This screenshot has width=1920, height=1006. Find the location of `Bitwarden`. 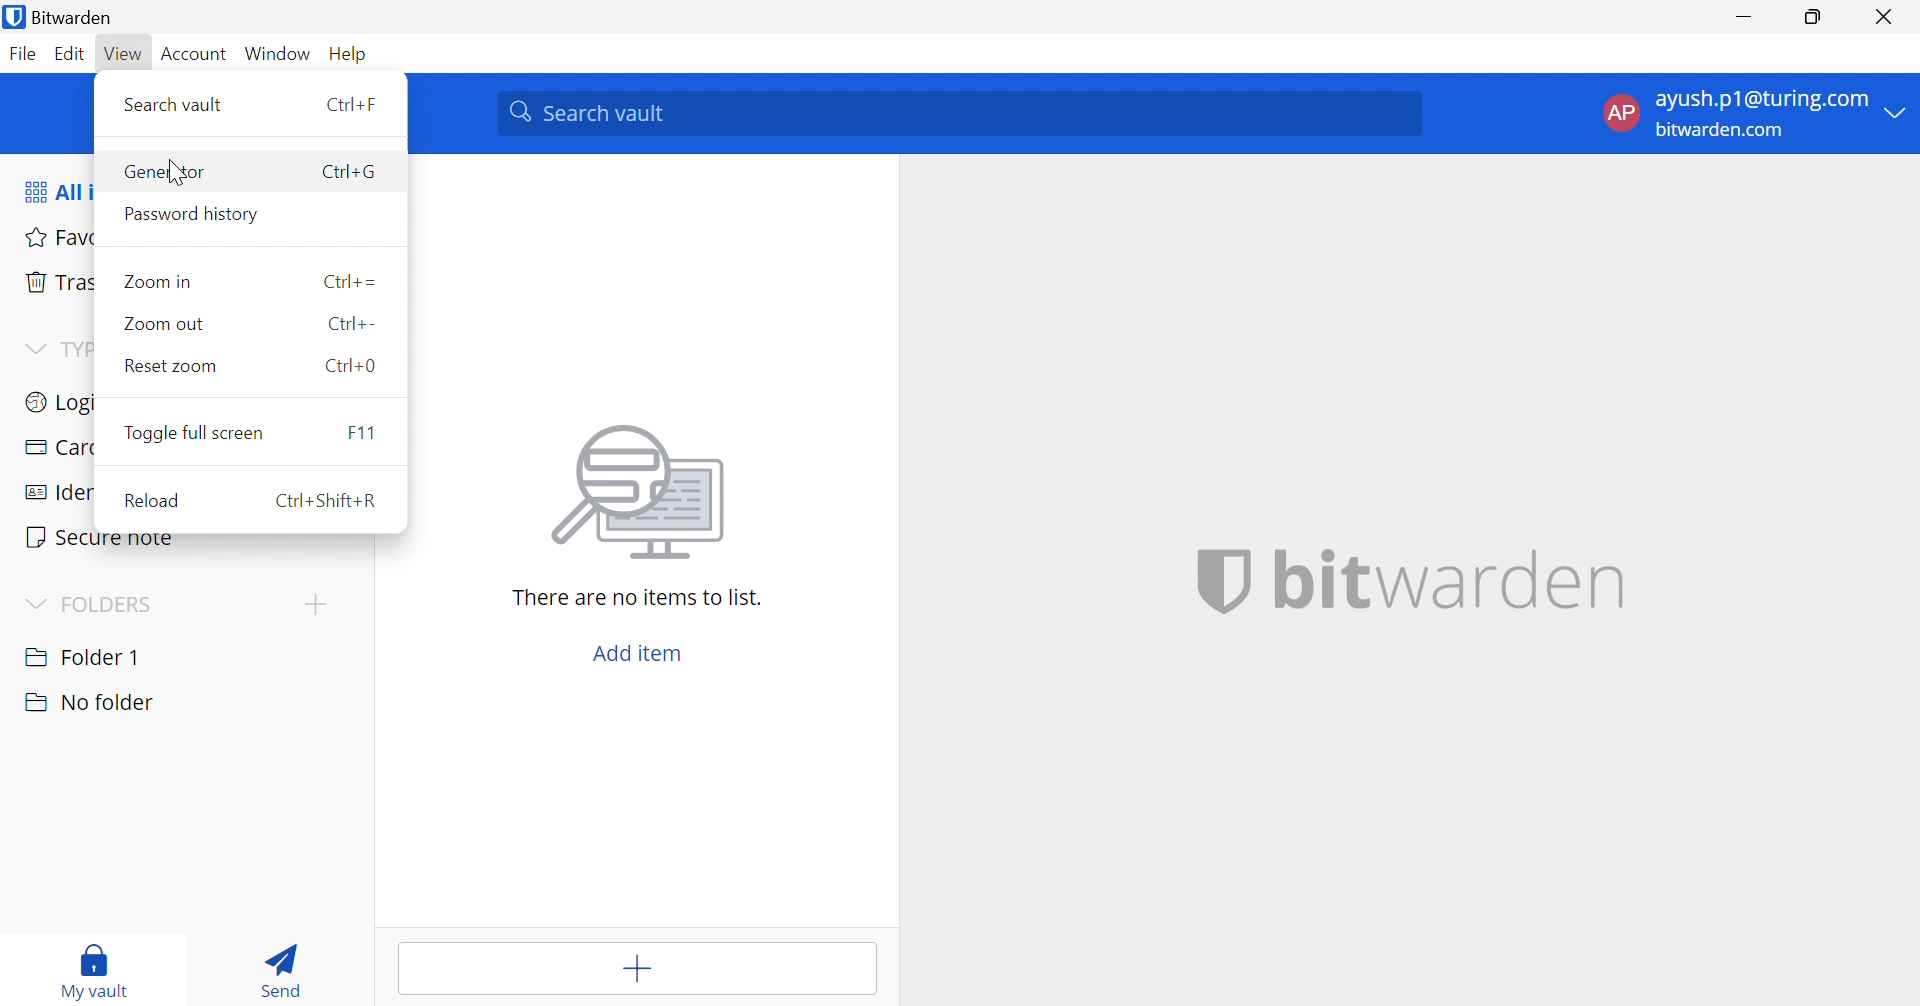

Bitwarden is located at coordinates (63, 17).